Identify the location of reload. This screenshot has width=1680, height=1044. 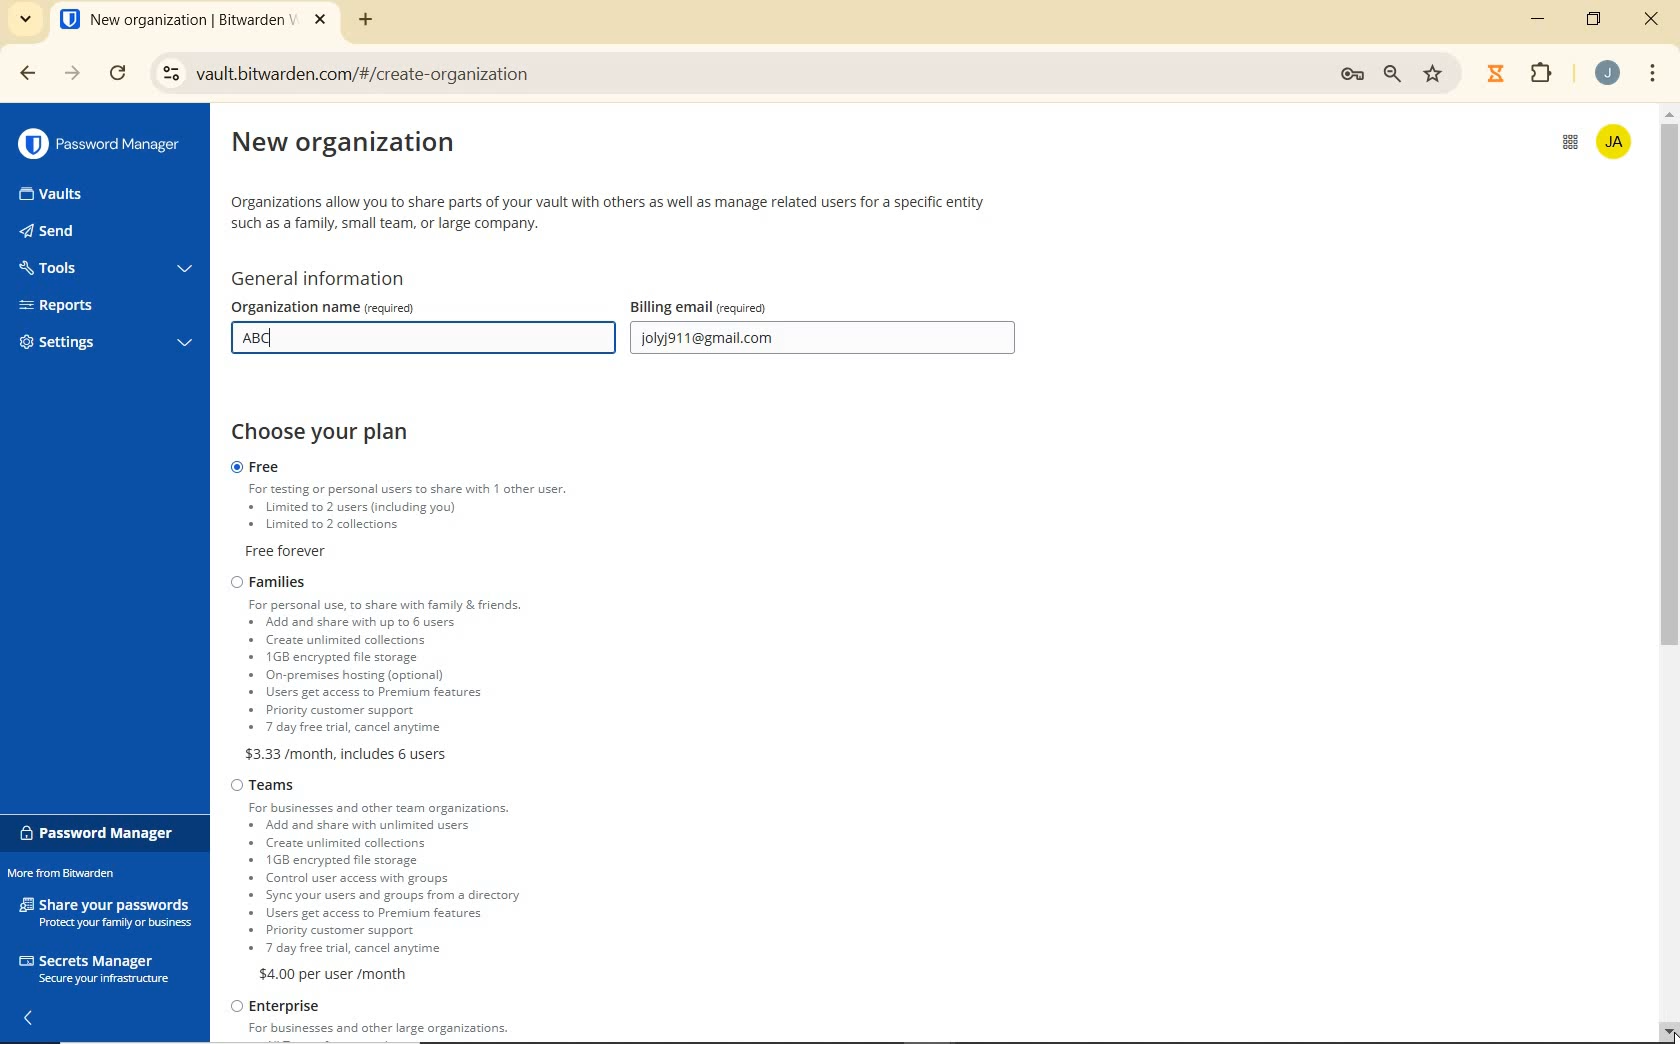
(120, 75).